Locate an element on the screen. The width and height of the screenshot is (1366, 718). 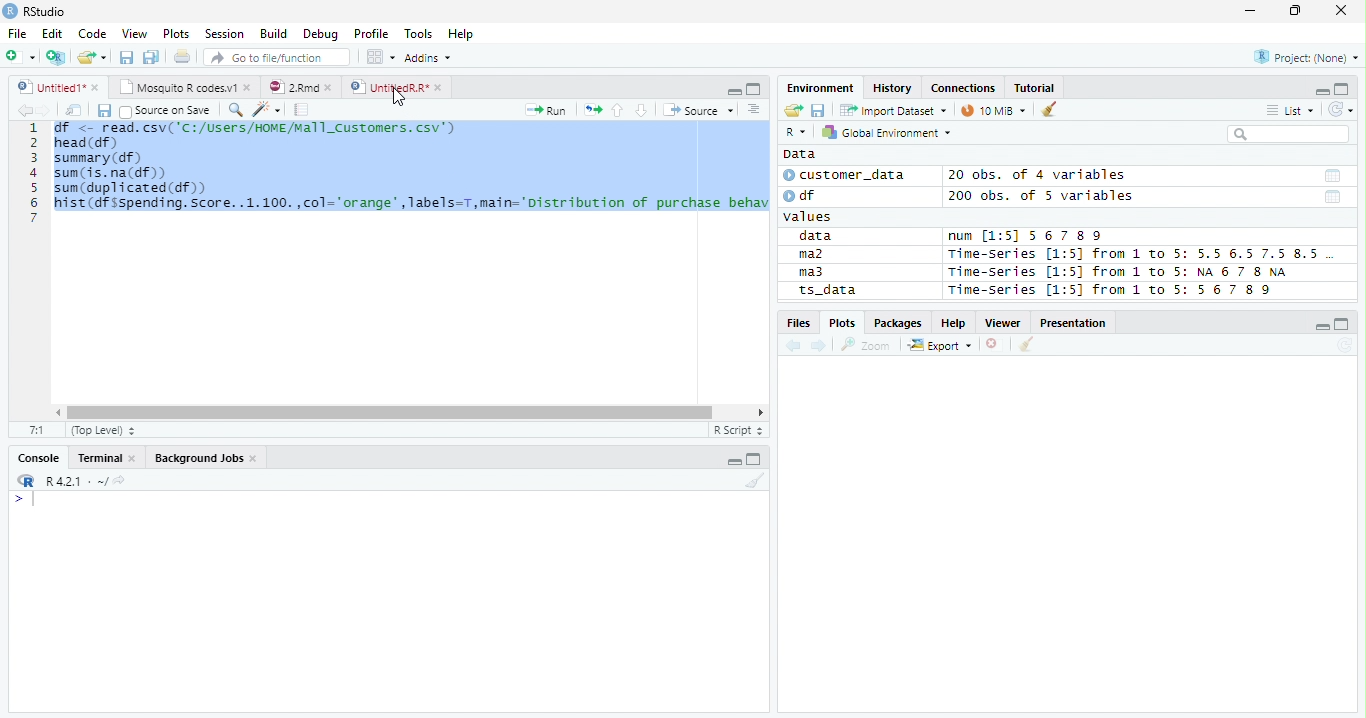
Previous is located at coordinates (22, 110).